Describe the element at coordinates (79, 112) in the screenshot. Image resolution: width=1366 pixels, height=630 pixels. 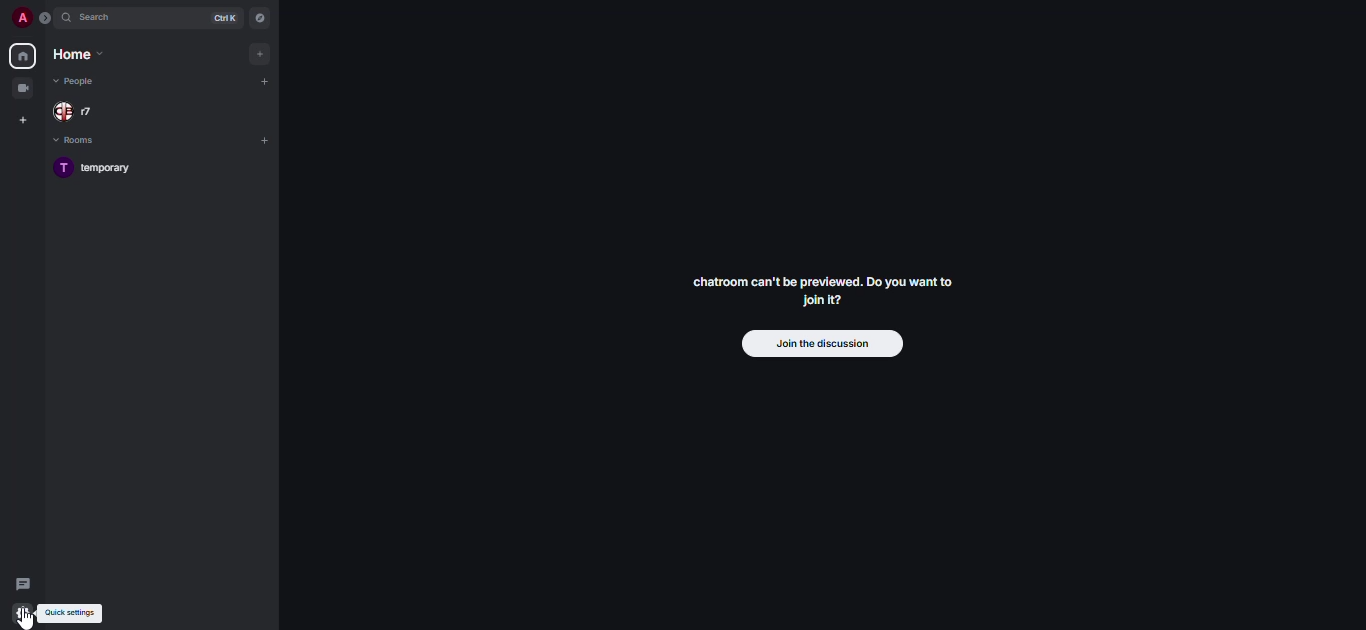
I see `people` at that location.